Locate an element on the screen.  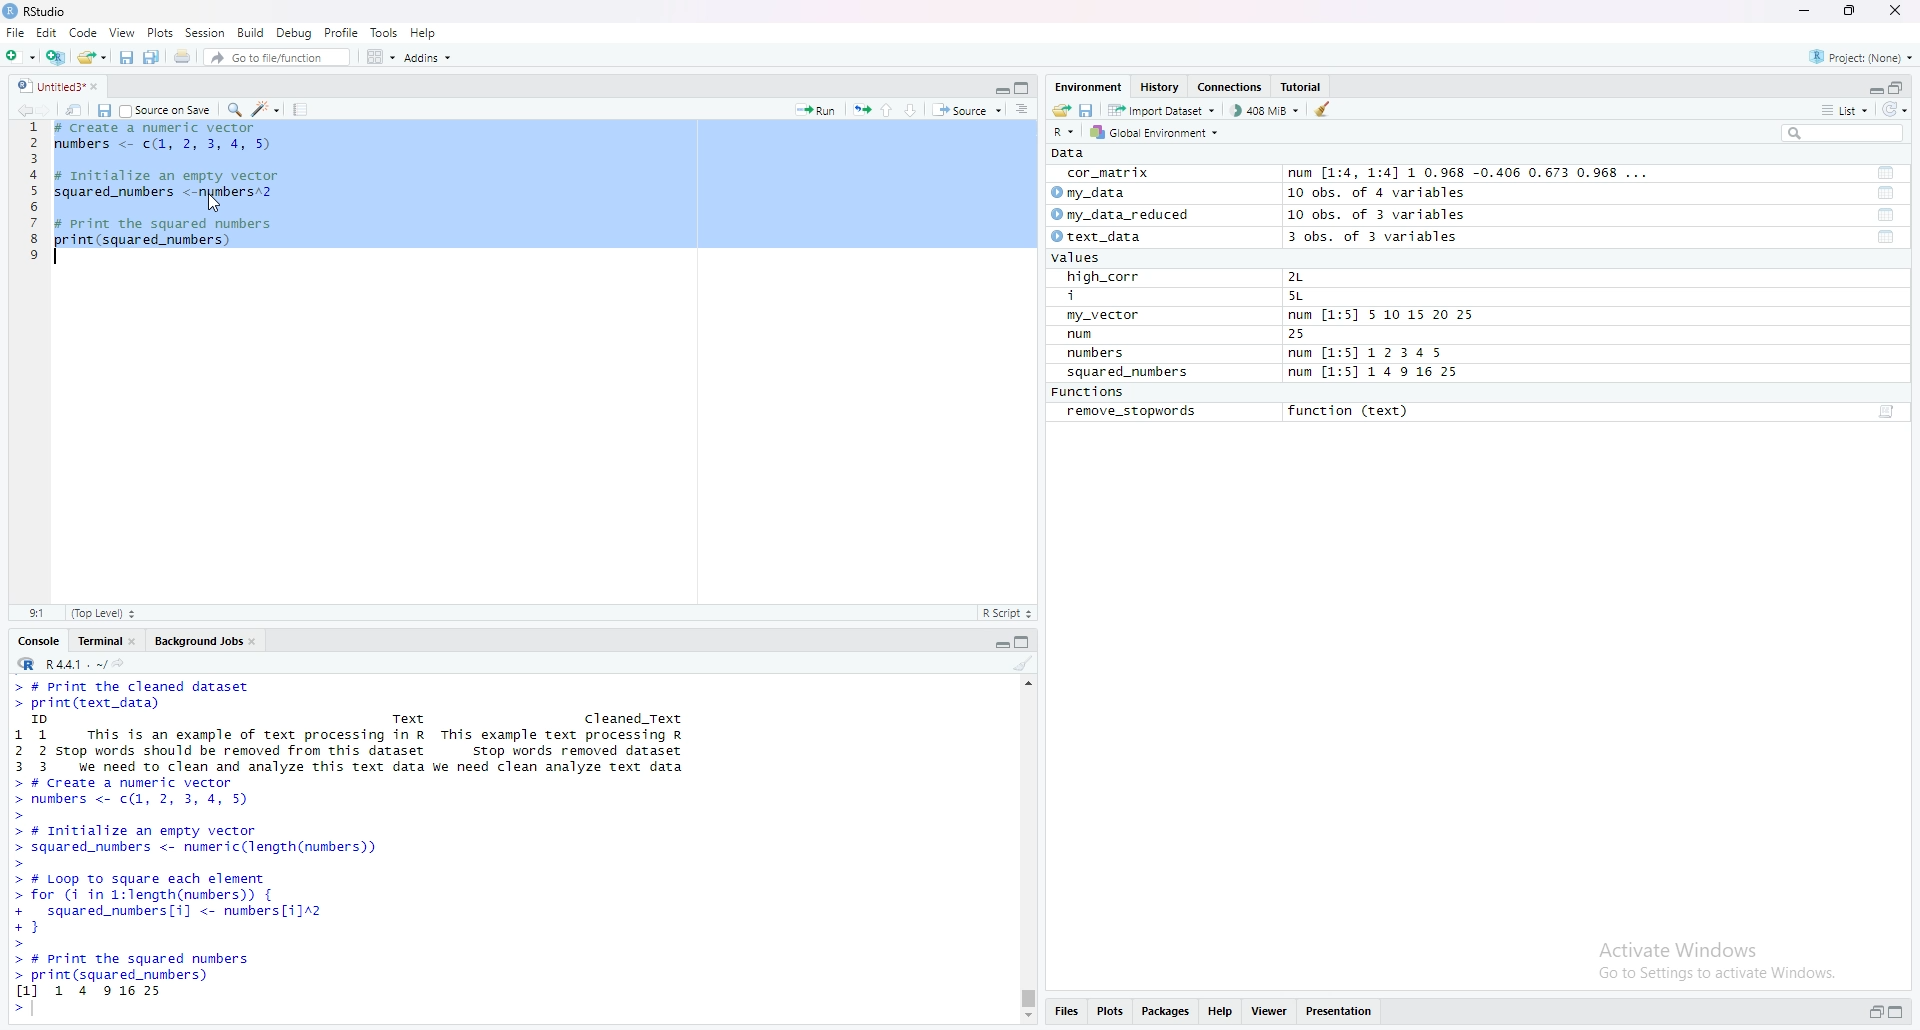
verical scrollbar is located at coordinates (1026, 998).